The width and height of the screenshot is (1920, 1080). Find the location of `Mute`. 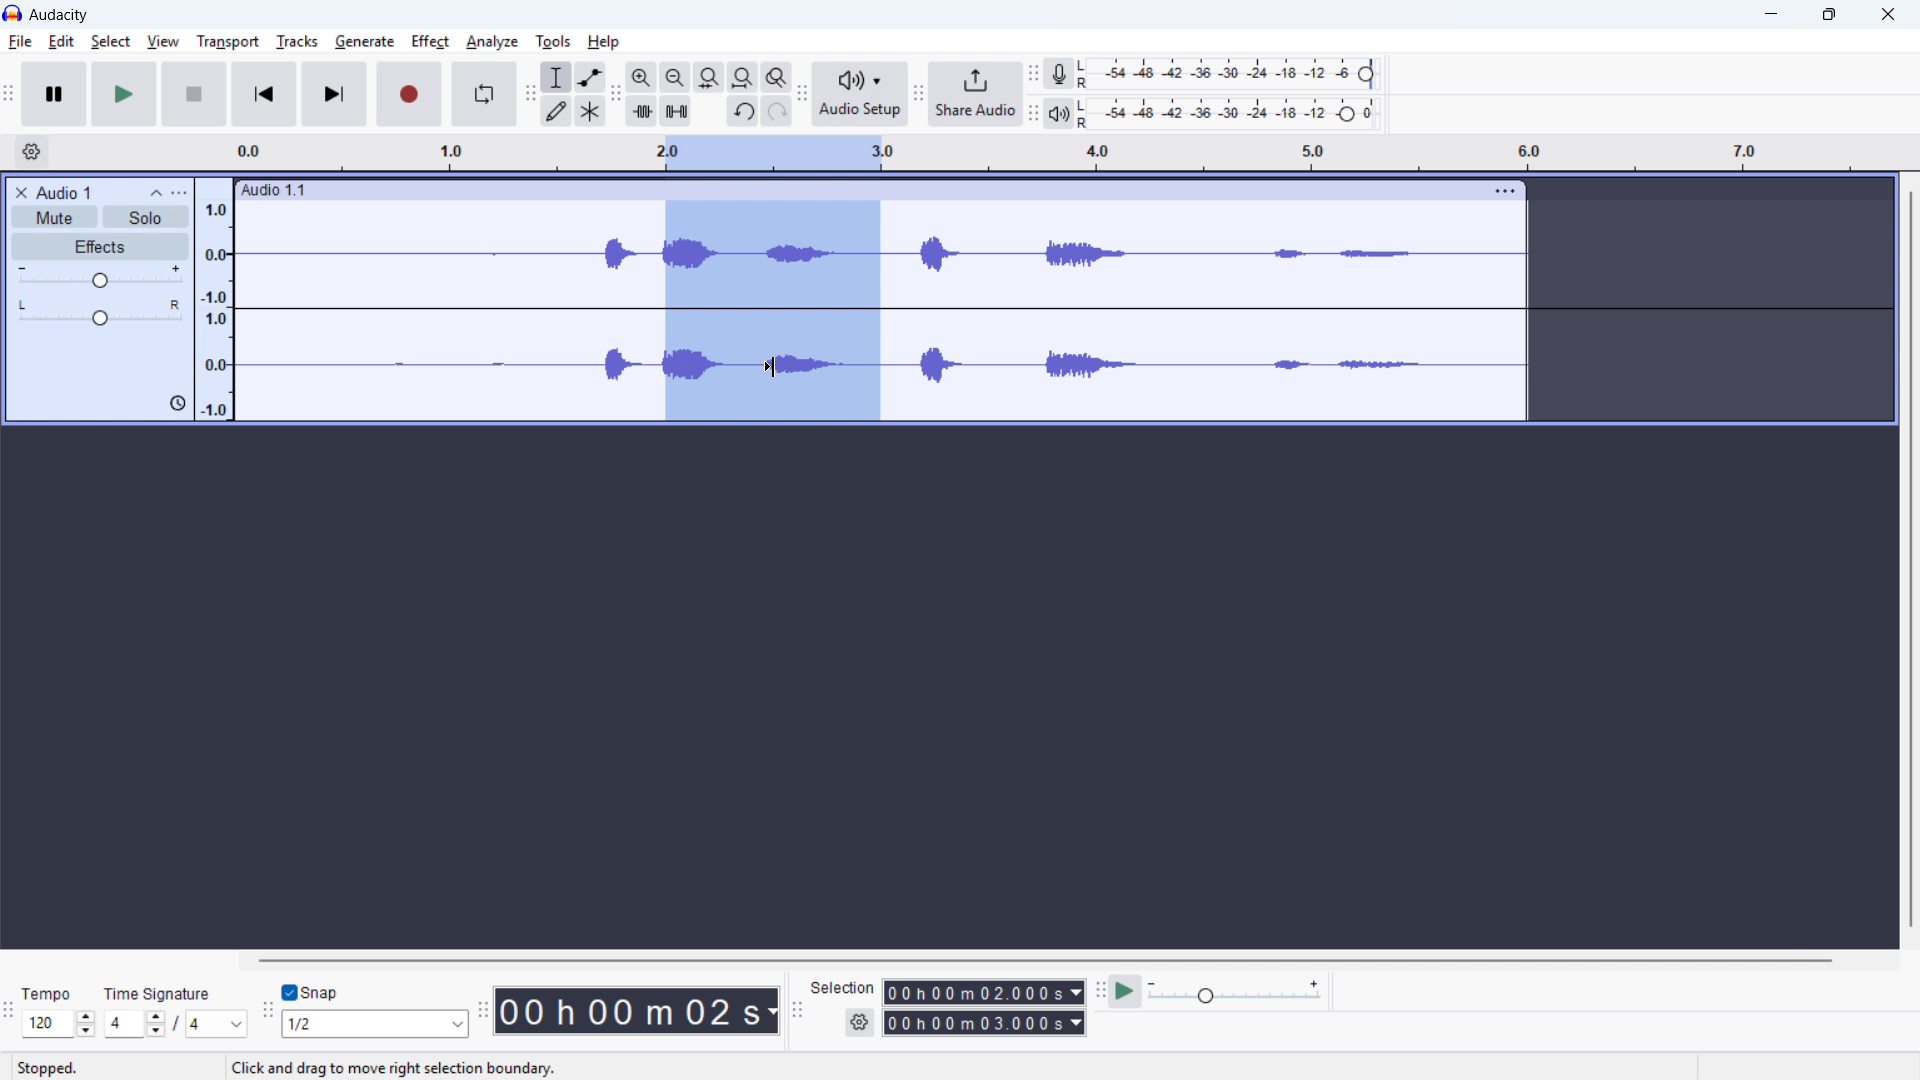

Mute is located at coordinates (53, 216).